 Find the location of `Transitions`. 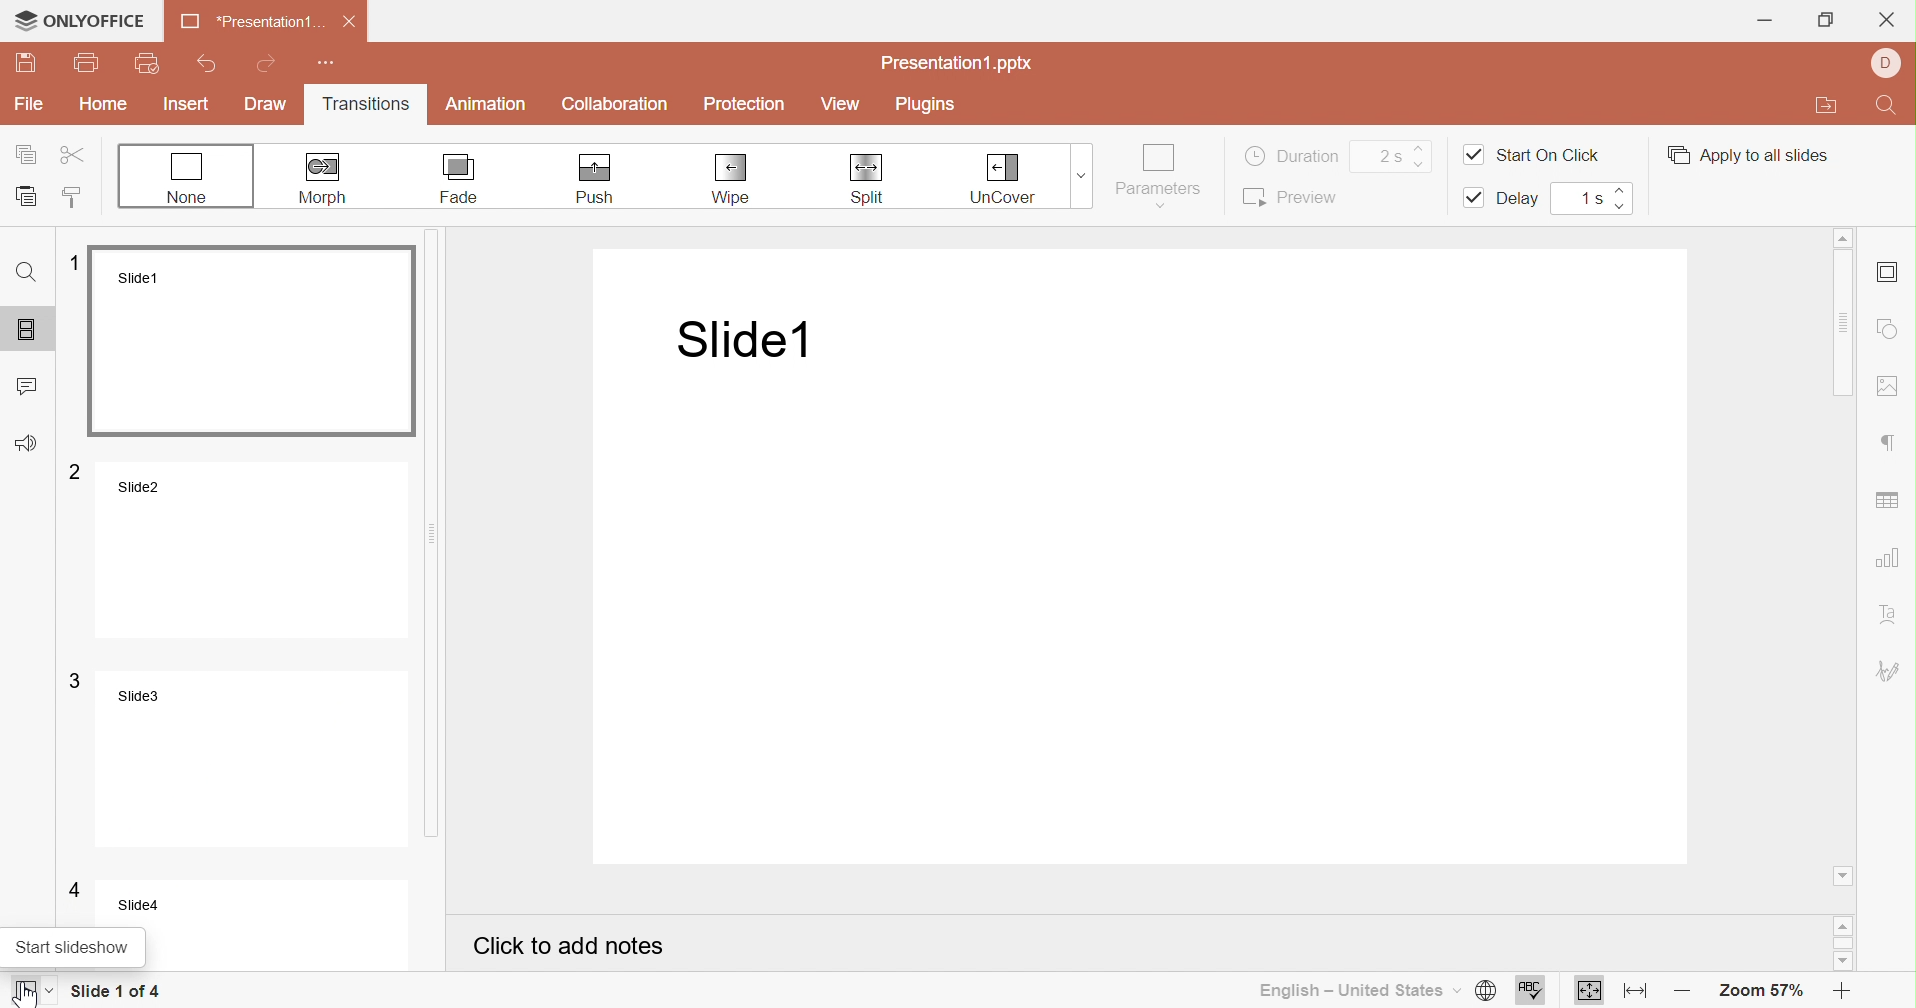

Transitions is located at coordinates (365, 106).